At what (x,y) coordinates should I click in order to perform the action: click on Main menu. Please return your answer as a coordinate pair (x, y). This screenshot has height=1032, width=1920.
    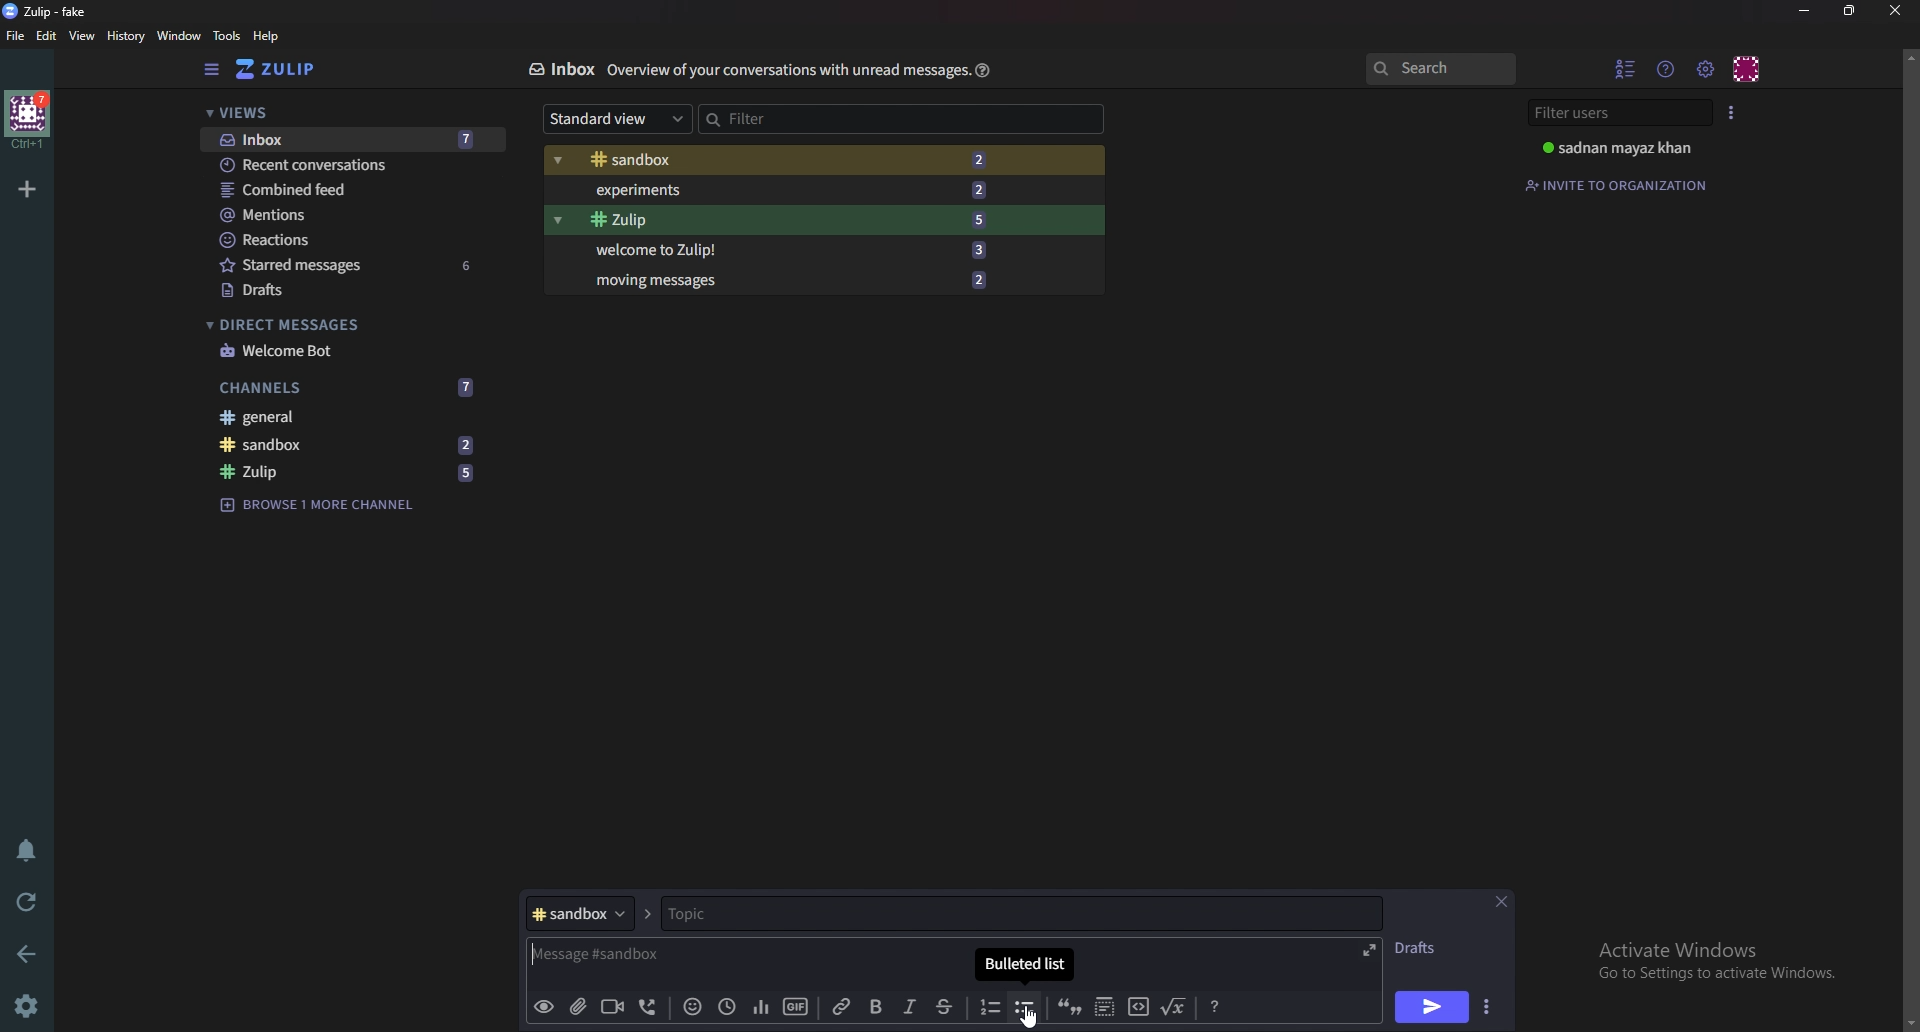
    Looking at the image, I should click on (1705, 70).